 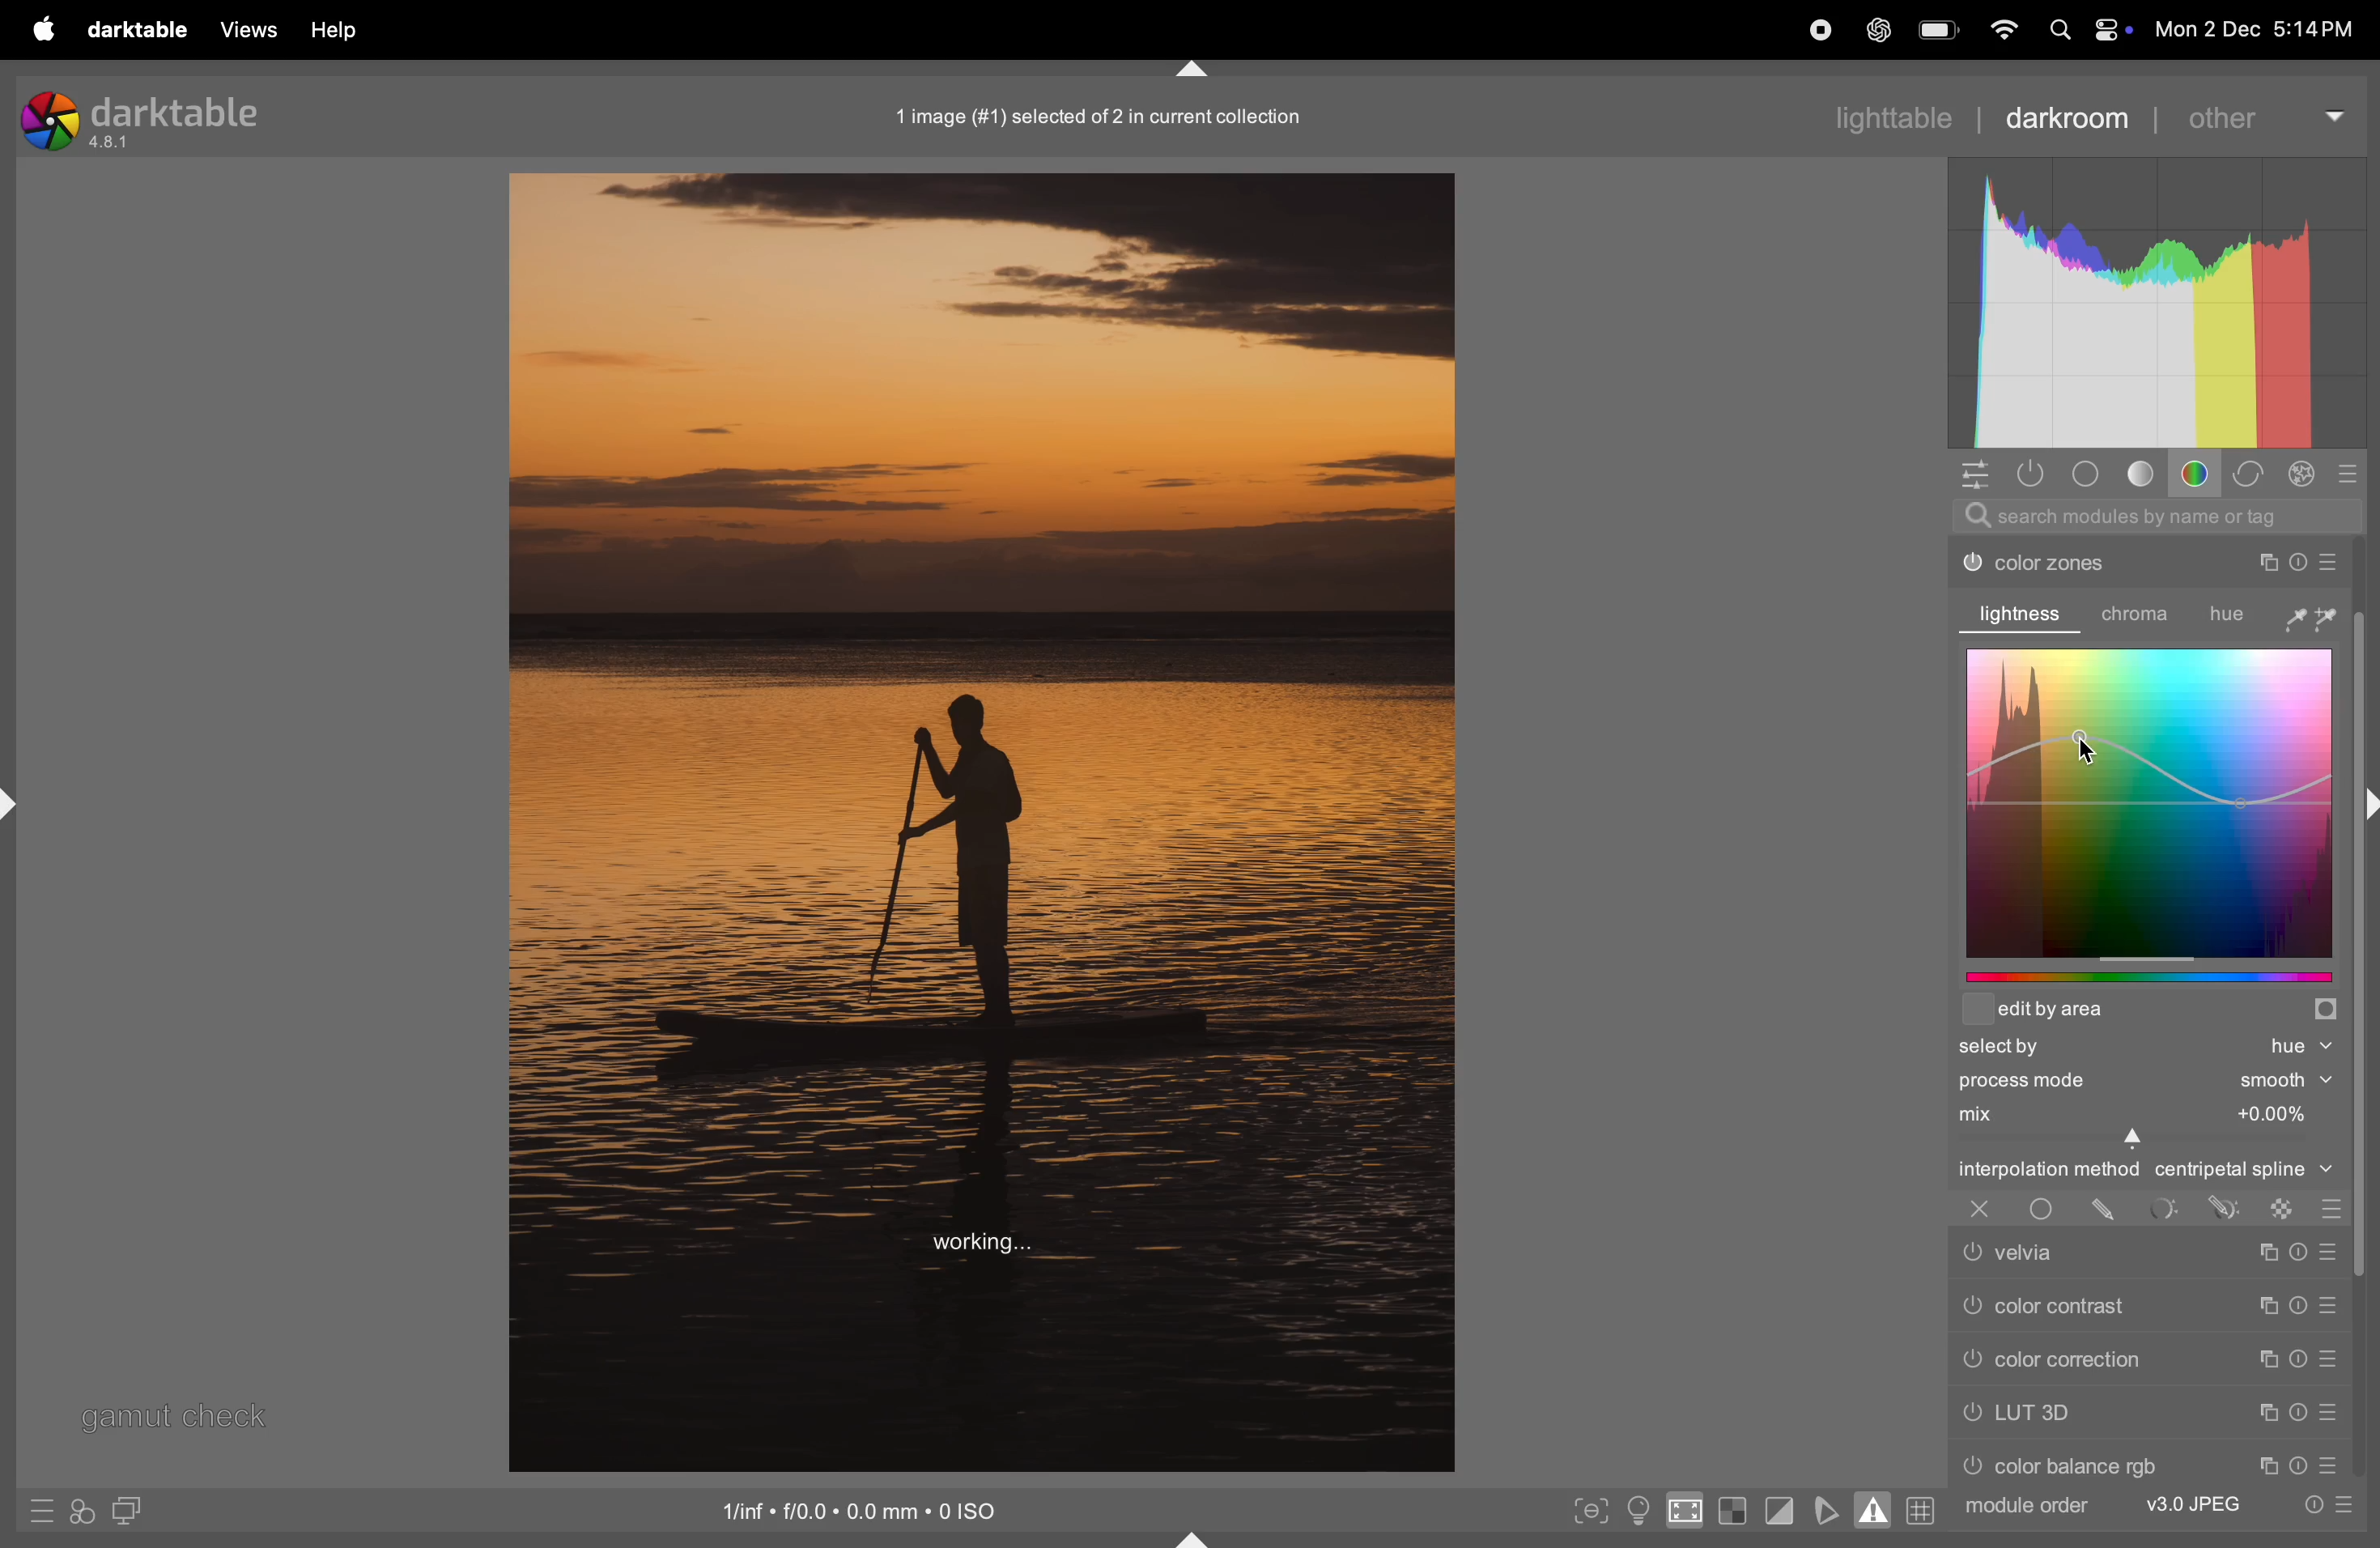 I want to click on preset, so click(x=2329, y=559).